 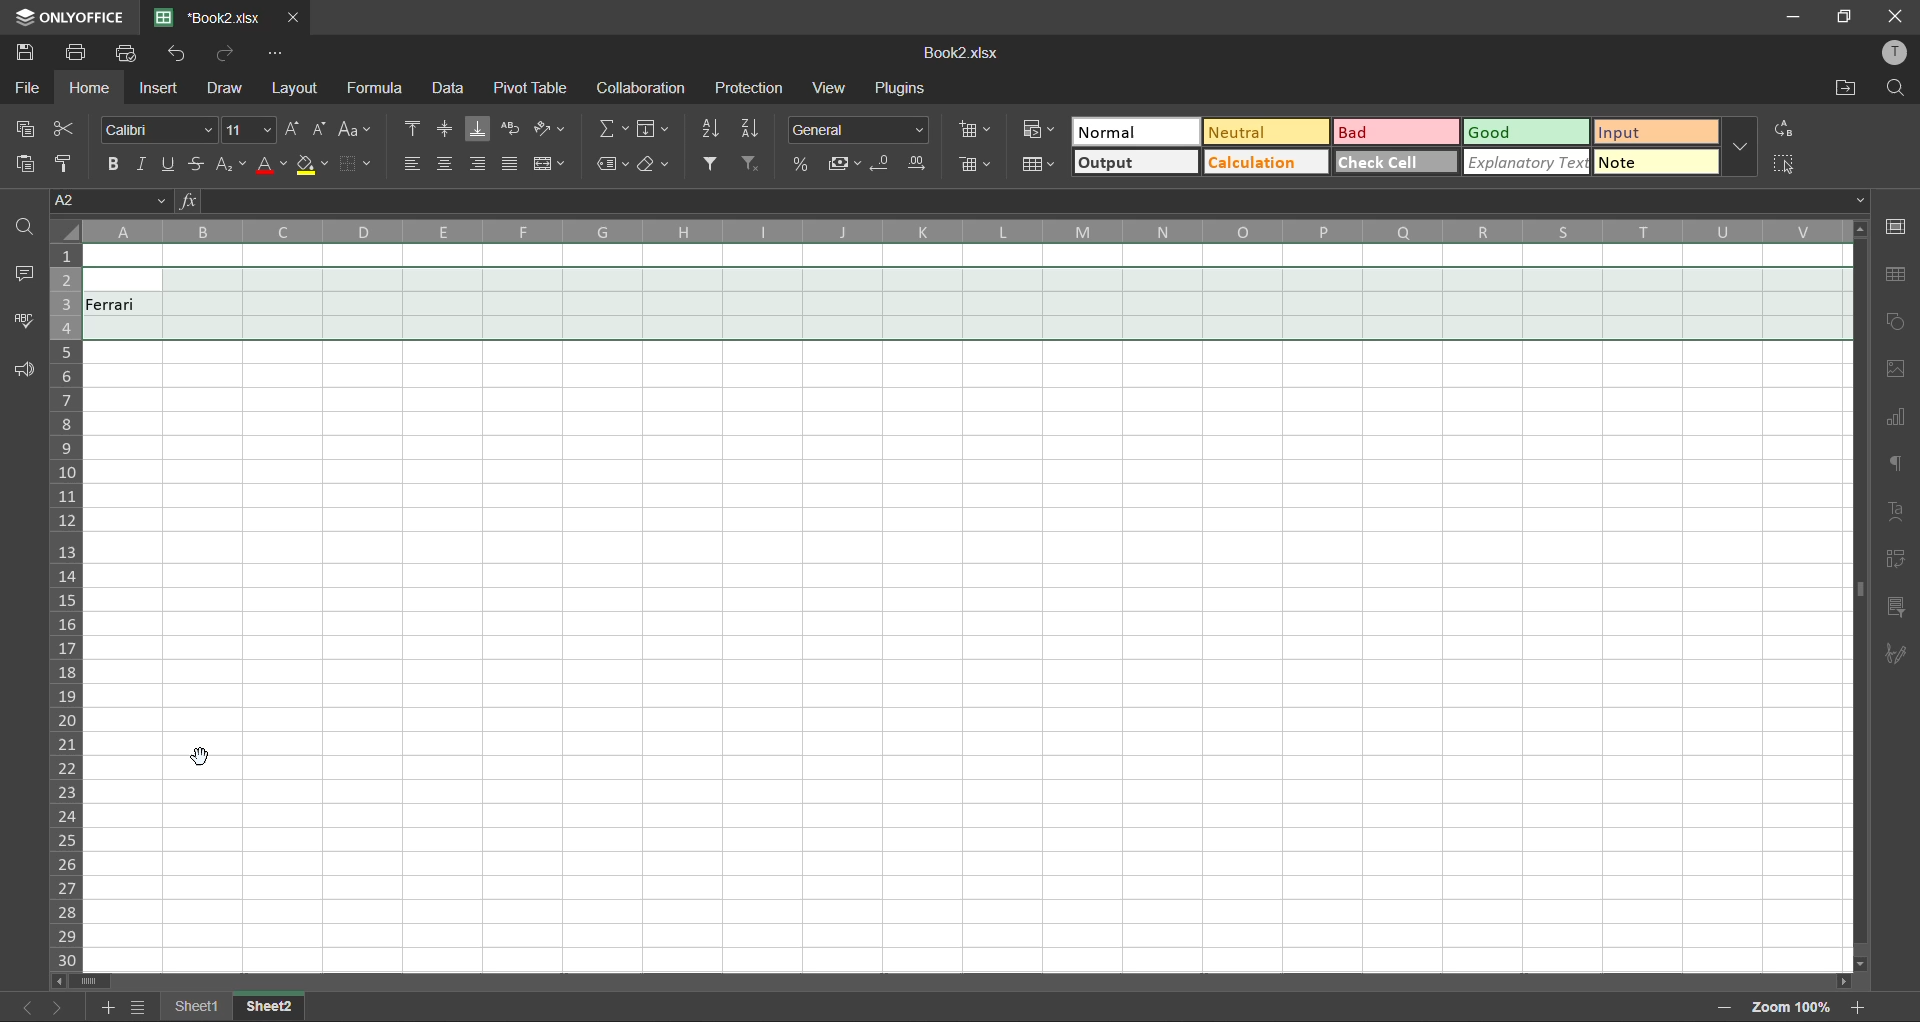 What do you see at coordinates (886, 165) in the screenshot?
I see `decrease decimal` at bounding box center [886, 165].